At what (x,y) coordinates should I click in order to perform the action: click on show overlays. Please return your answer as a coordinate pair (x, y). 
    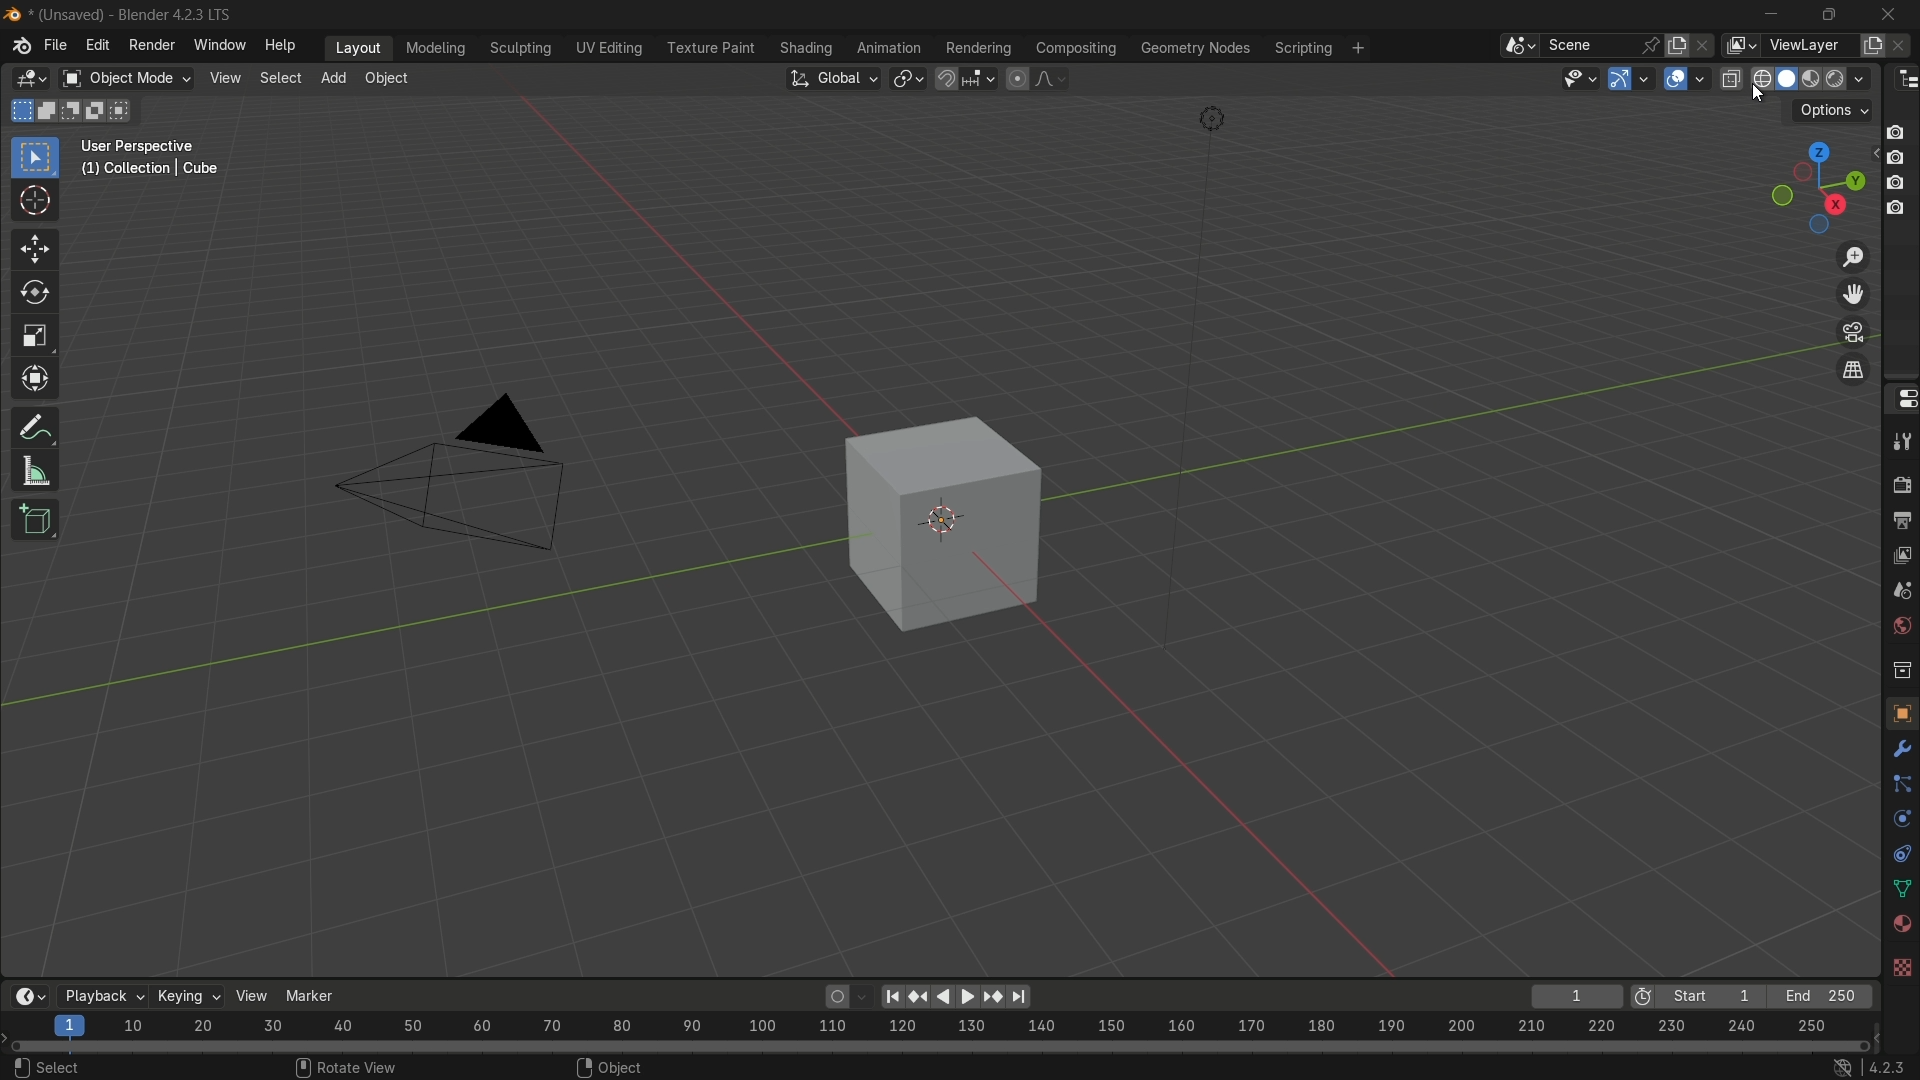
    Looking at the image, I should click on (1683, 81).